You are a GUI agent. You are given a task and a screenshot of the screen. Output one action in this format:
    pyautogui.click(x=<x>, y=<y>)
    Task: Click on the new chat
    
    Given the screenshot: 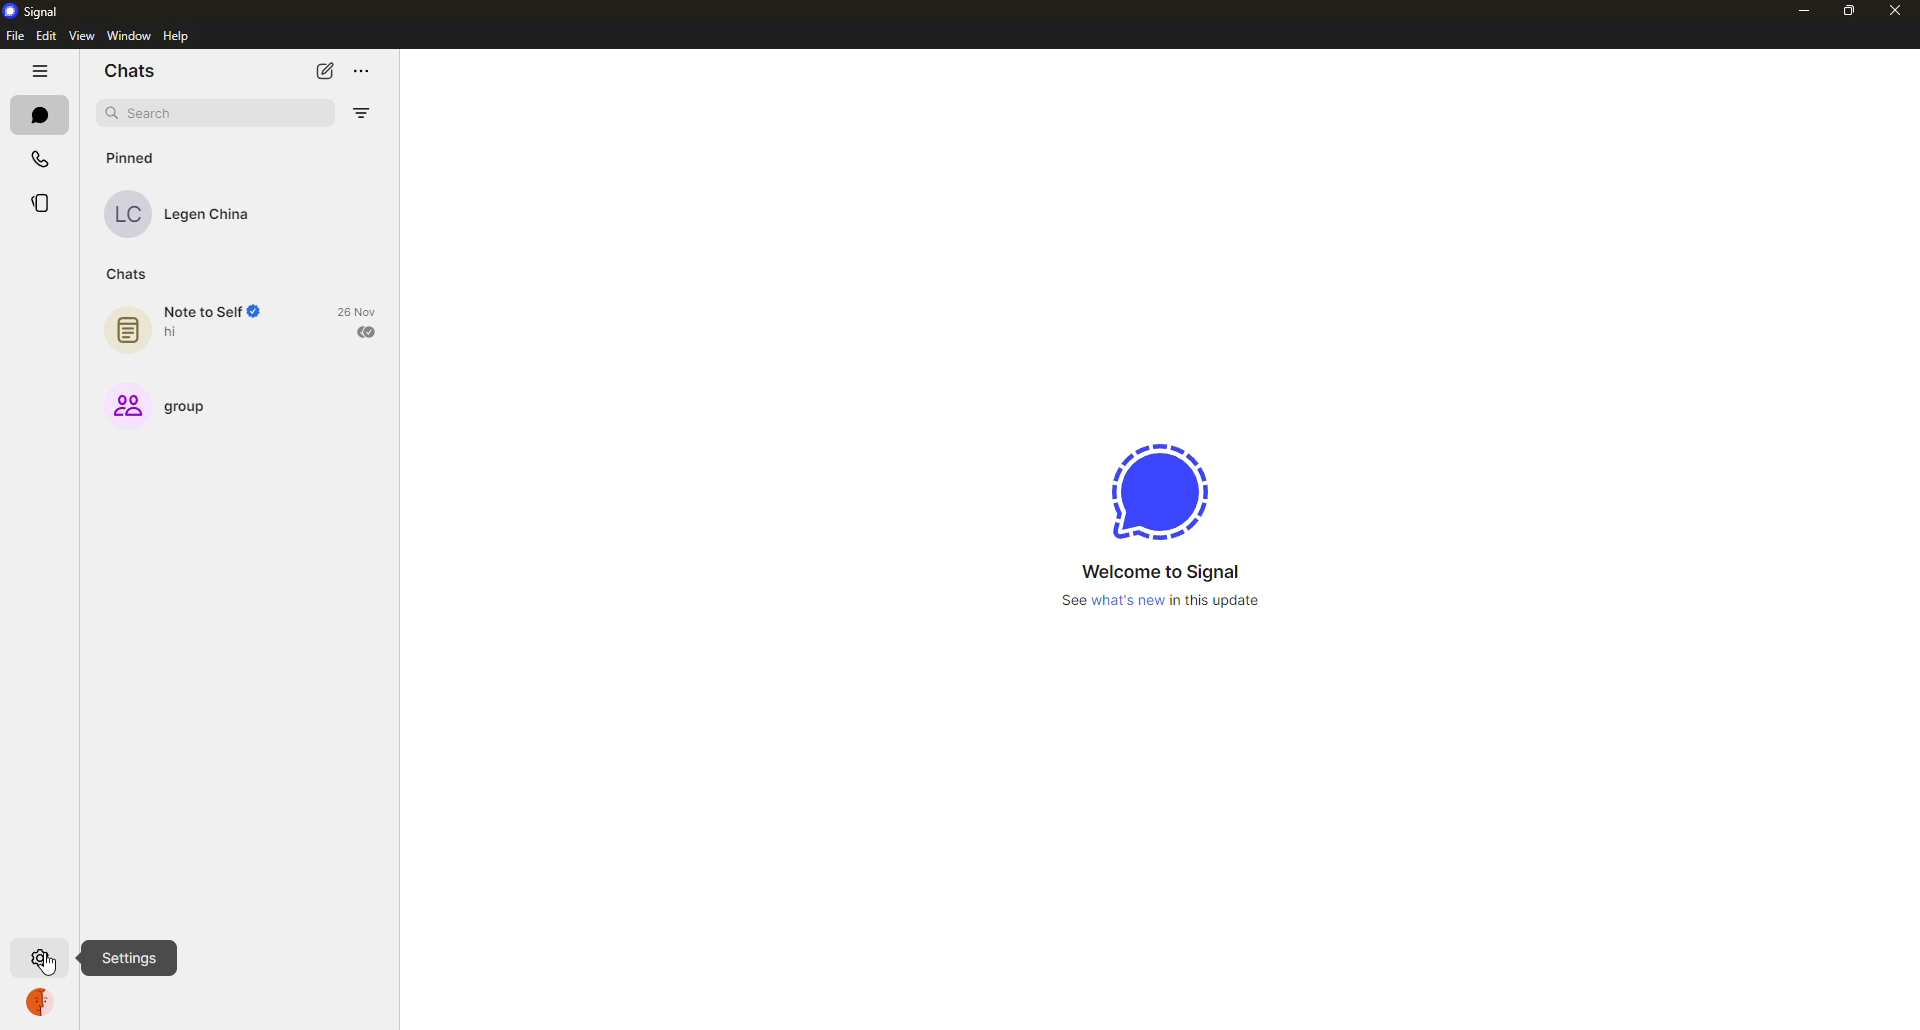 What is the action you would take?
    pyautogui.click(x=319, y=70)
    